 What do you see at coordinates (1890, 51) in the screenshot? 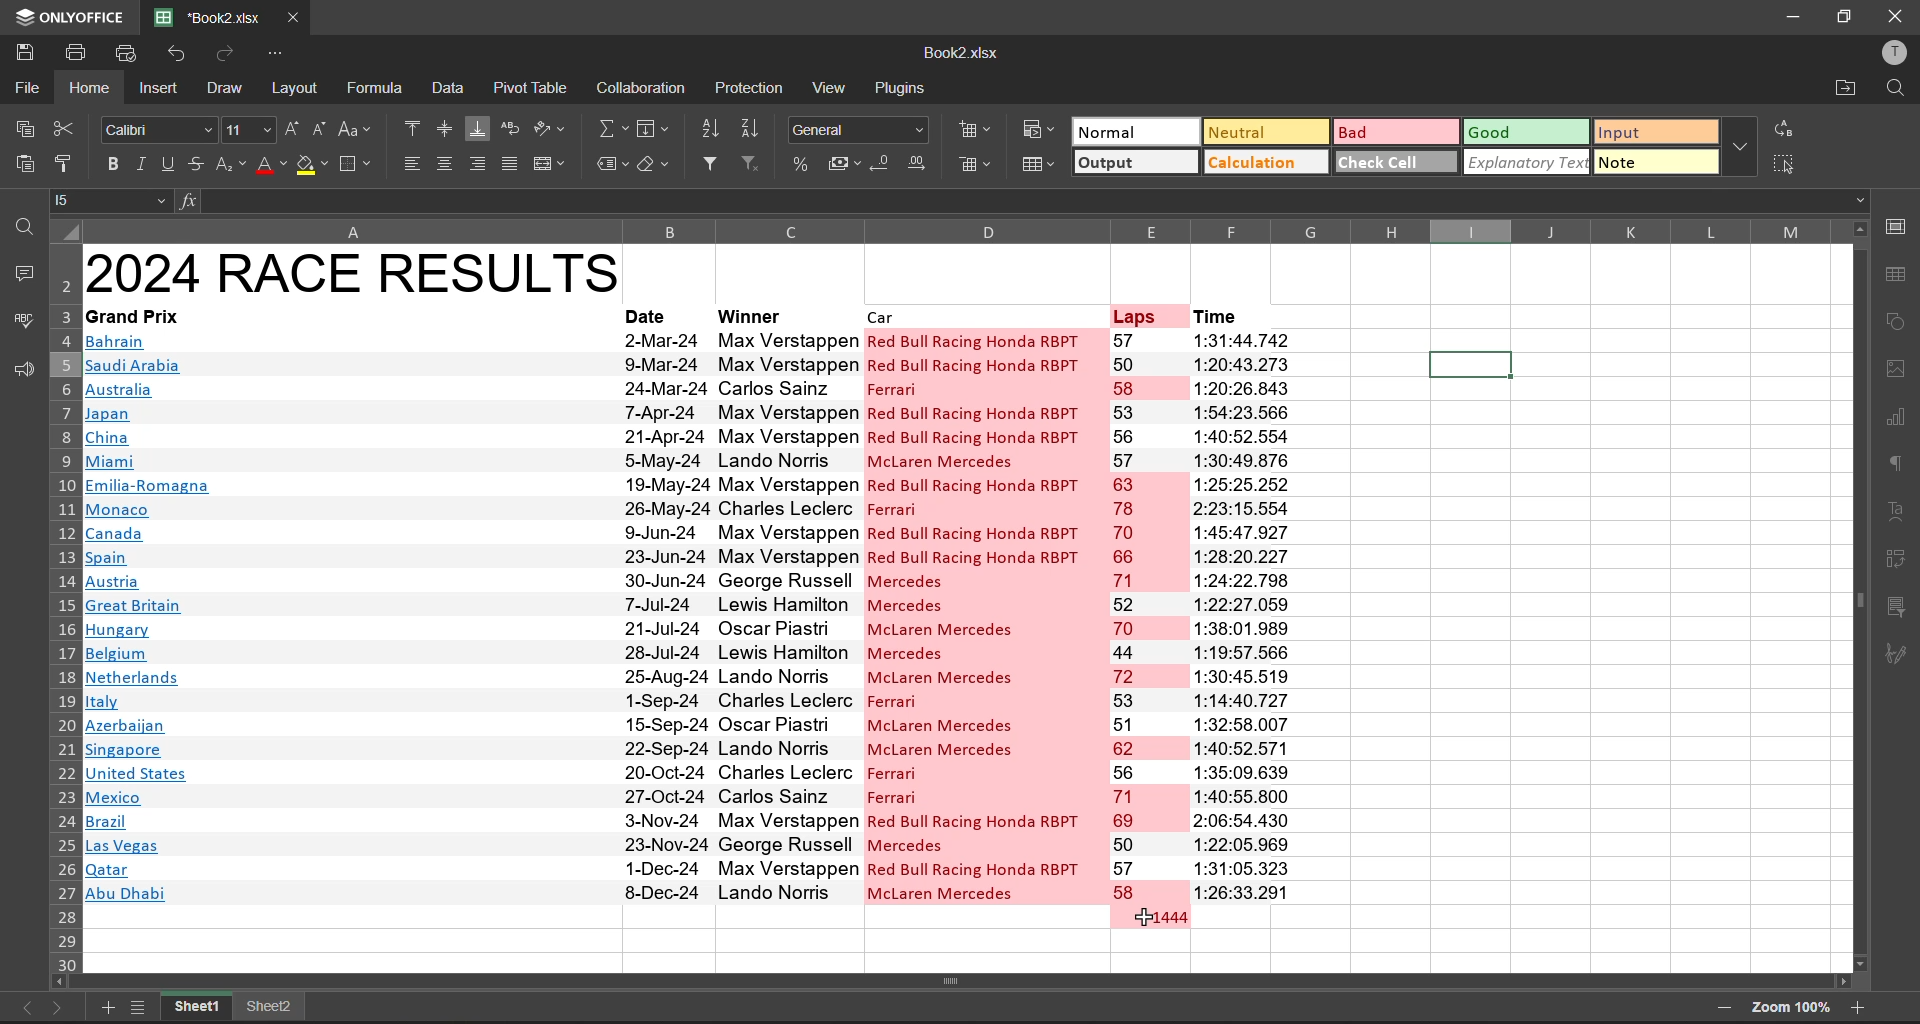
I see `profile` at bounding box center [1890, 51].